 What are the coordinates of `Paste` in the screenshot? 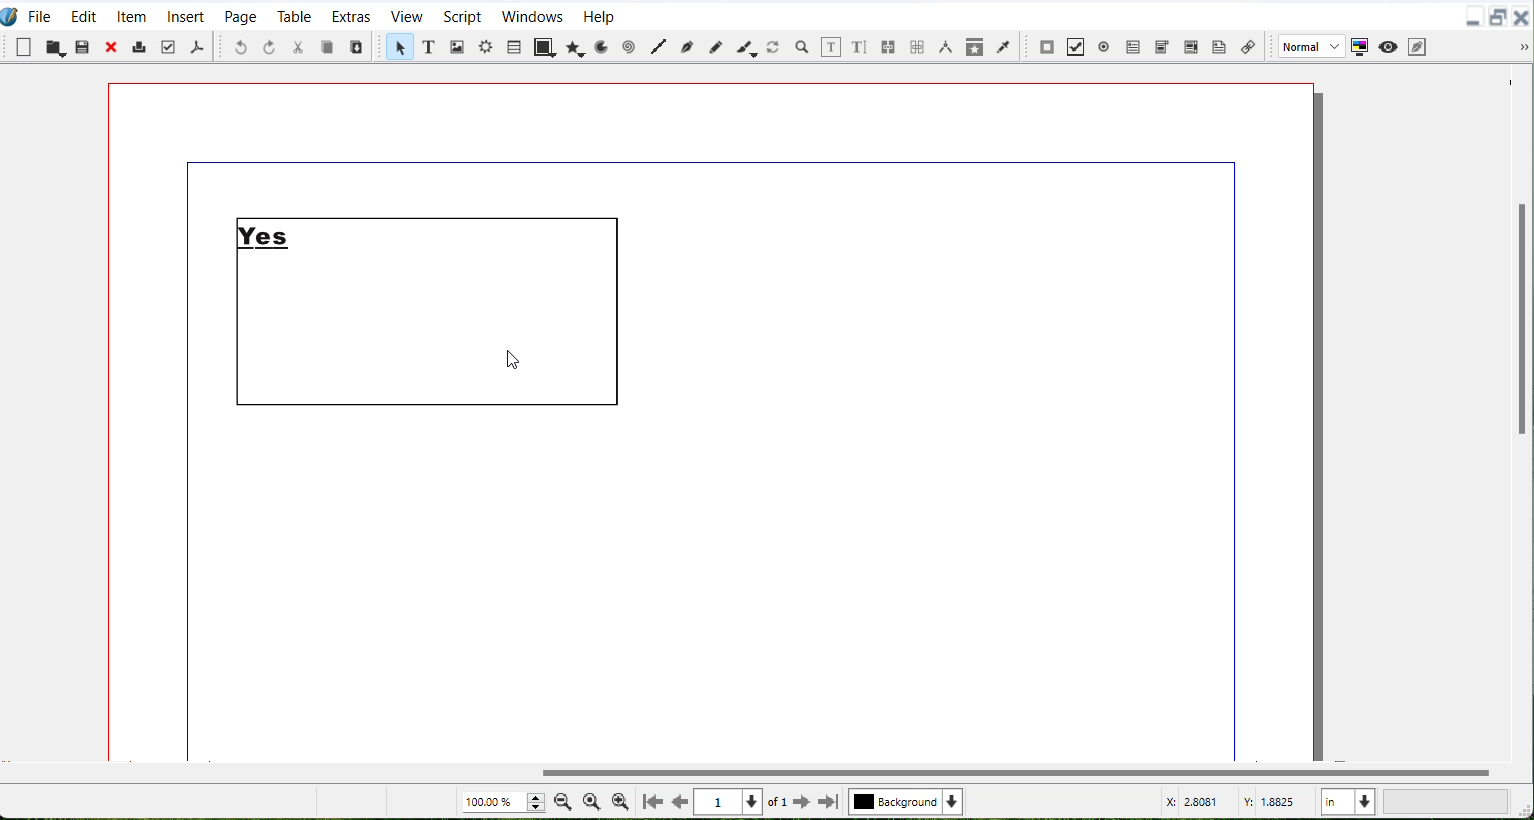 It's located at (357, 46).